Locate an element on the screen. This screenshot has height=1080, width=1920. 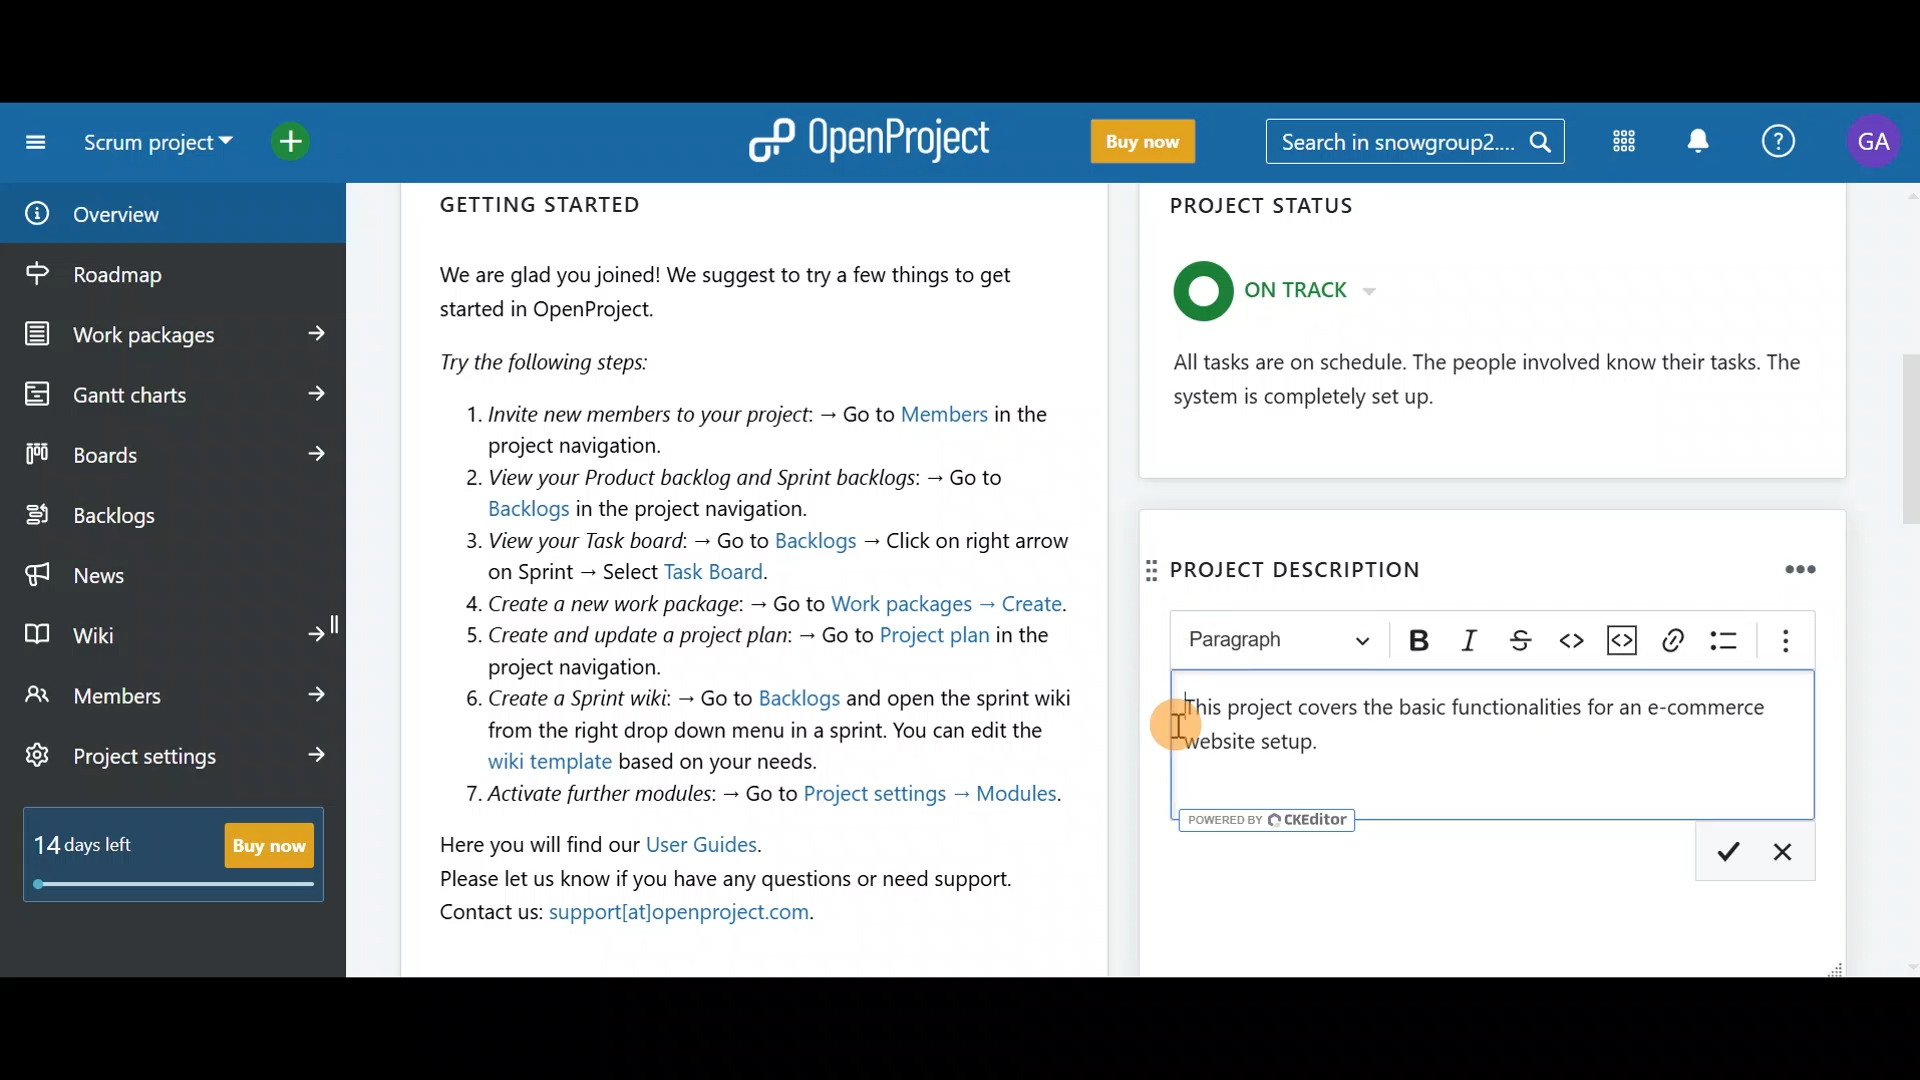
Getting started is located at coordinates (756, 565).